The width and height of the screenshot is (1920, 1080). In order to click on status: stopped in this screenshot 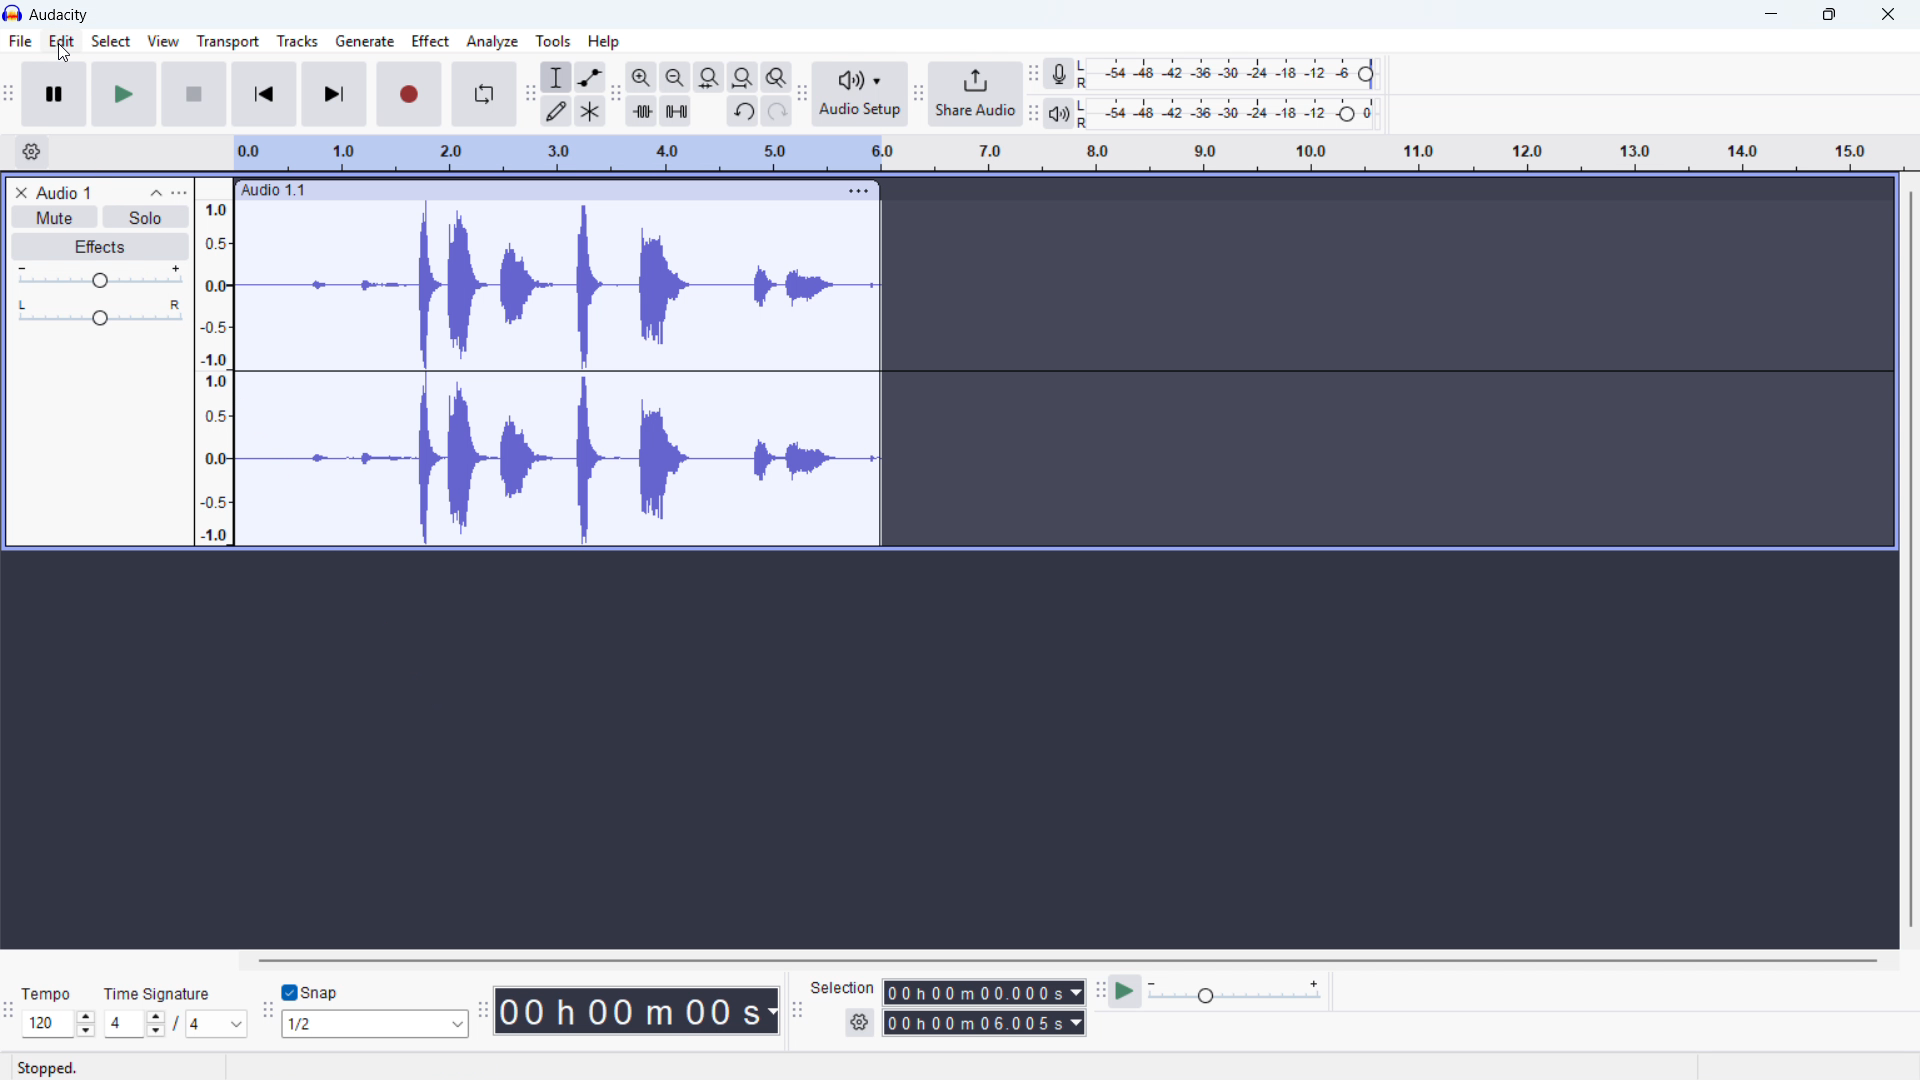, I will do `click(47, 1068)`.